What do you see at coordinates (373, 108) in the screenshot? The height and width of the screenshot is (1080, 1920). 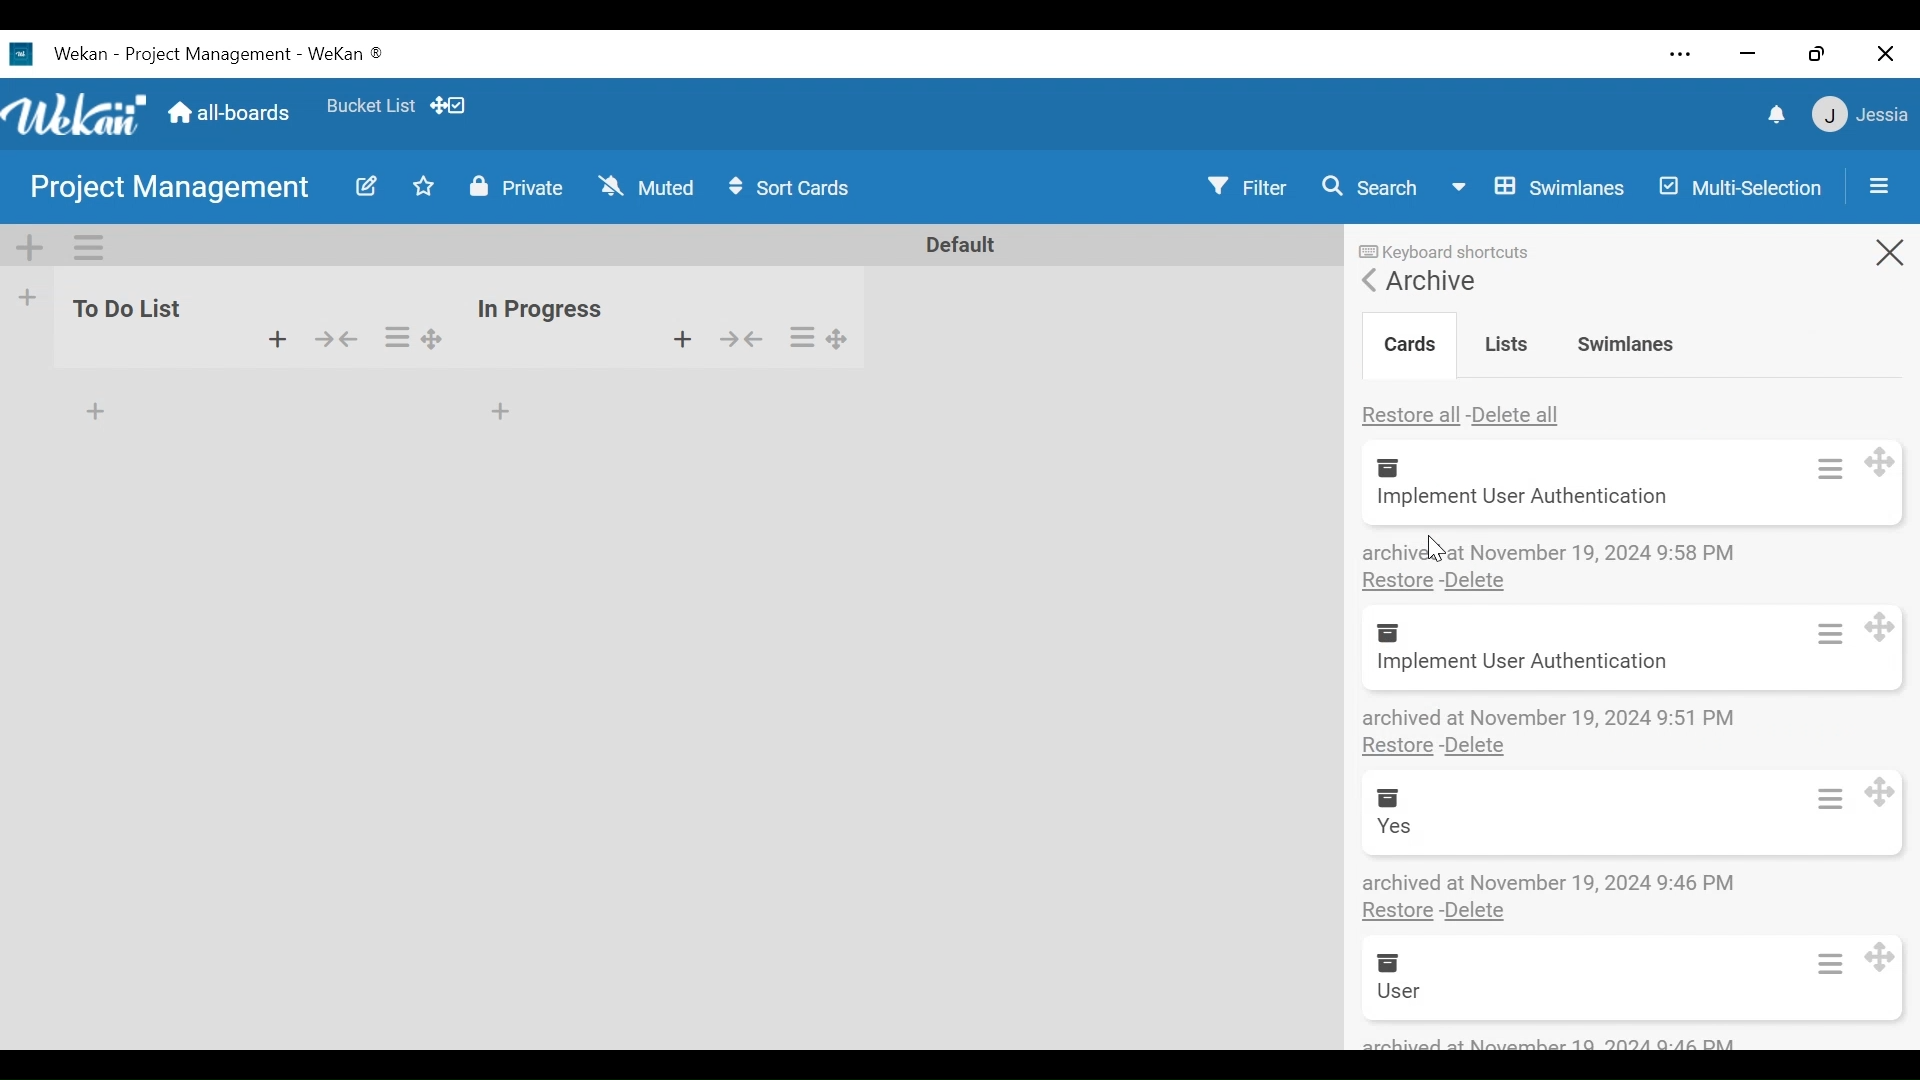 I see `Favorites` at bounding box center [373, 108].